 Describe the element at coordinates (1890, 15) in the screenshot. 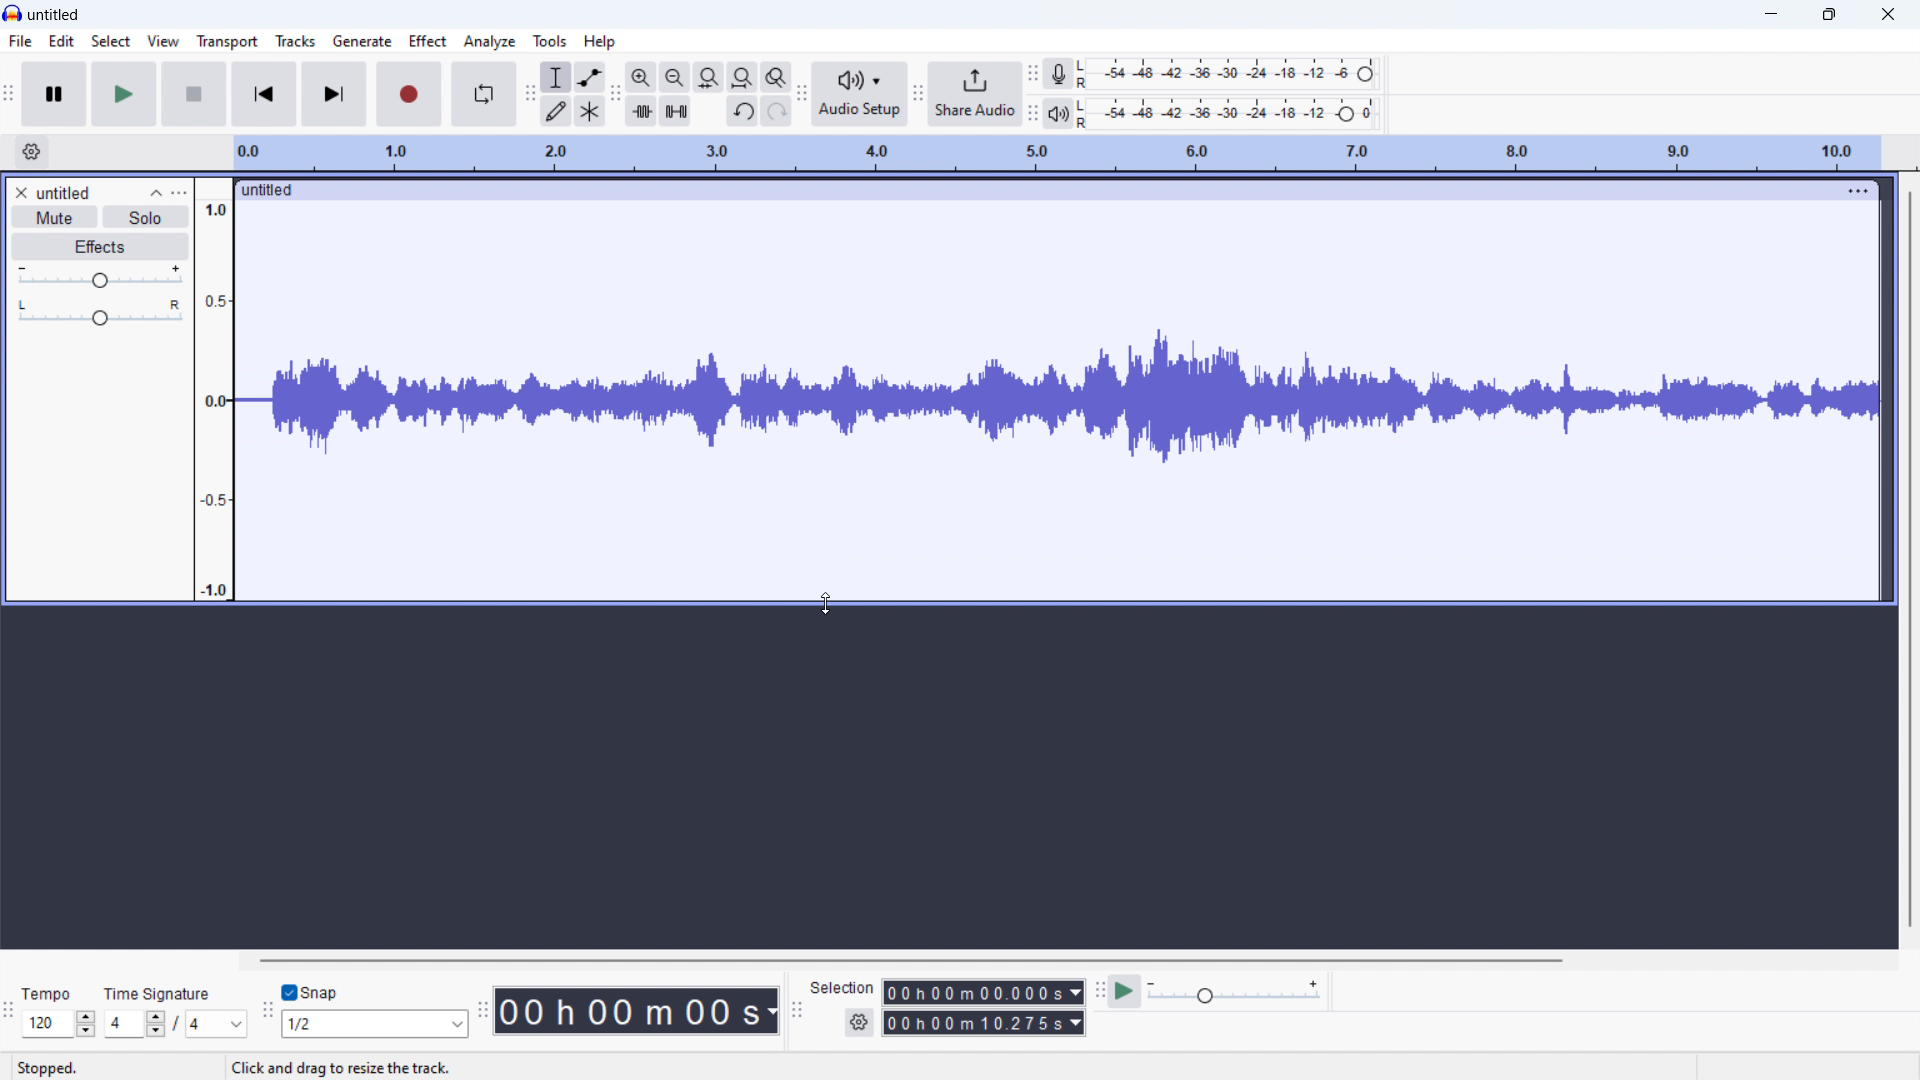

I see `close` at that location.